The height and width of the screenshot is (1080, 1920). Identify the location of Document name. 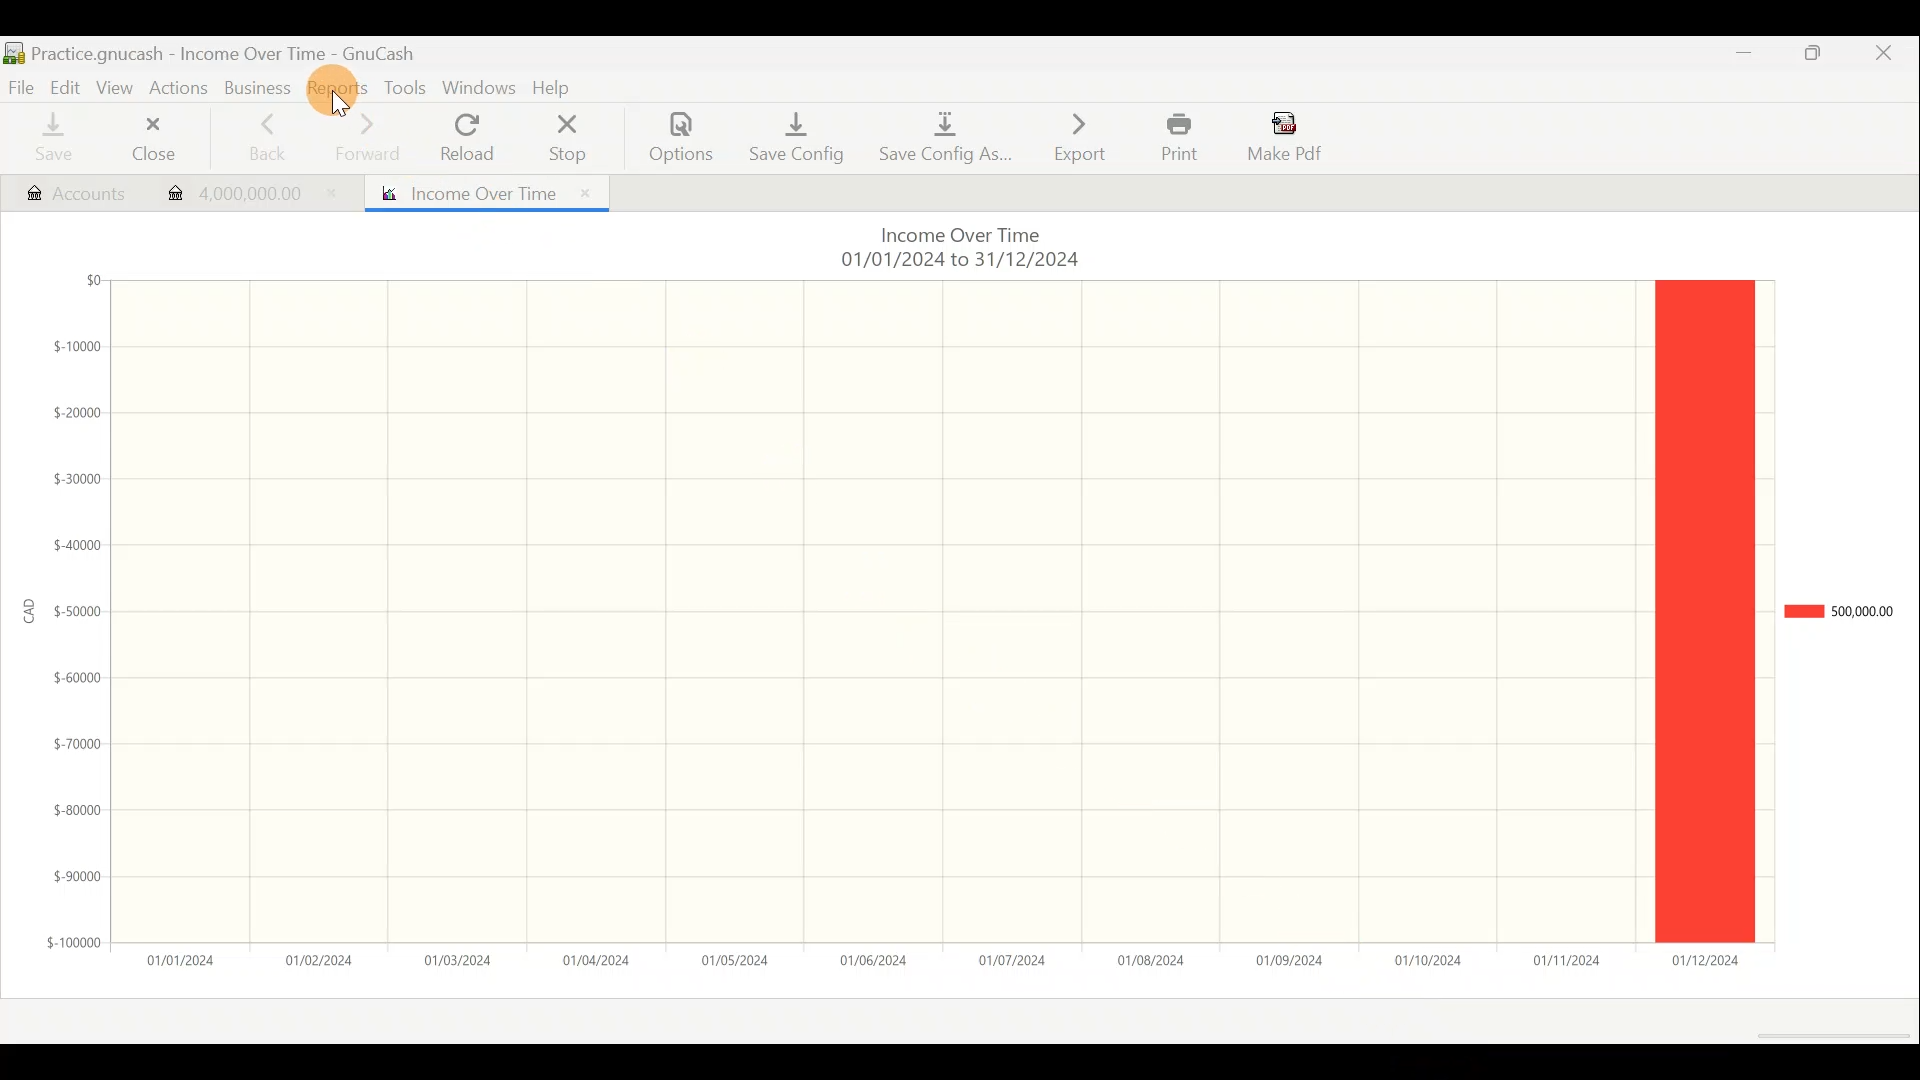
(223, 48).